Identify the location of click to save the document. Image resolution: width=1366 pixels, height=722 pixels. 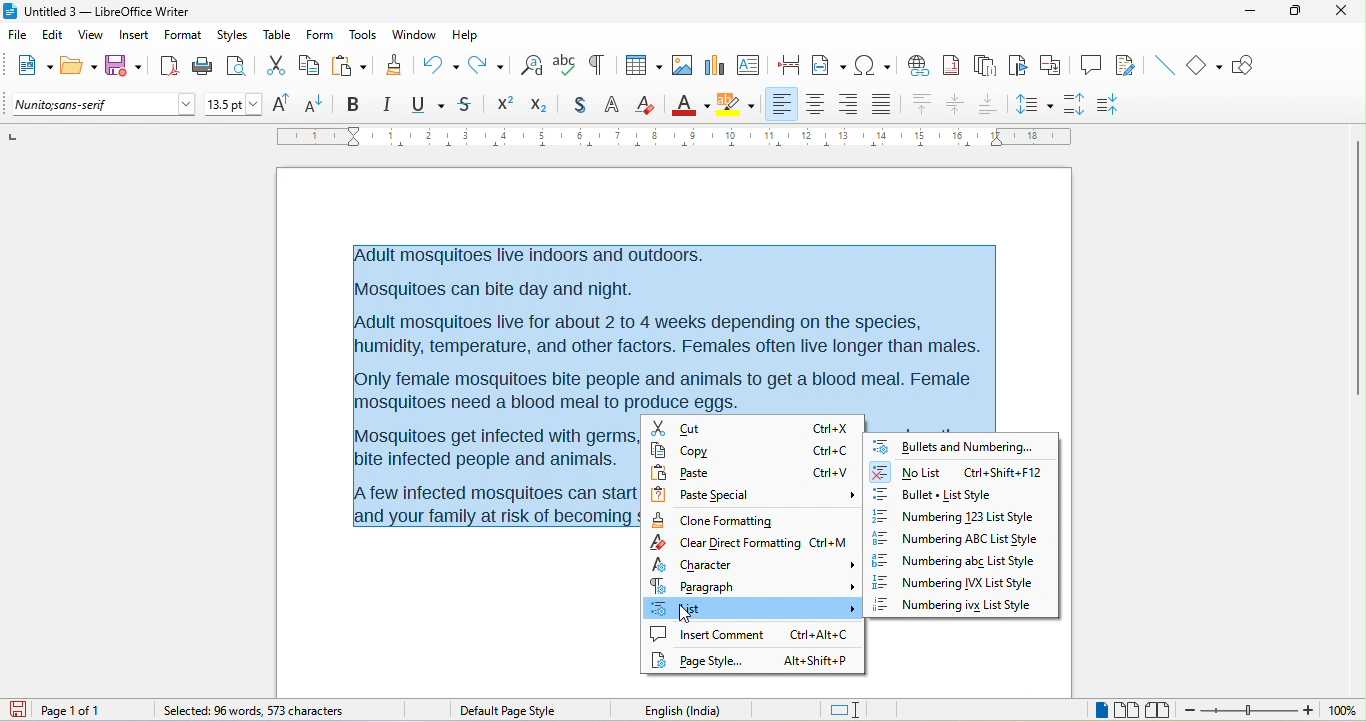
(23, 711).